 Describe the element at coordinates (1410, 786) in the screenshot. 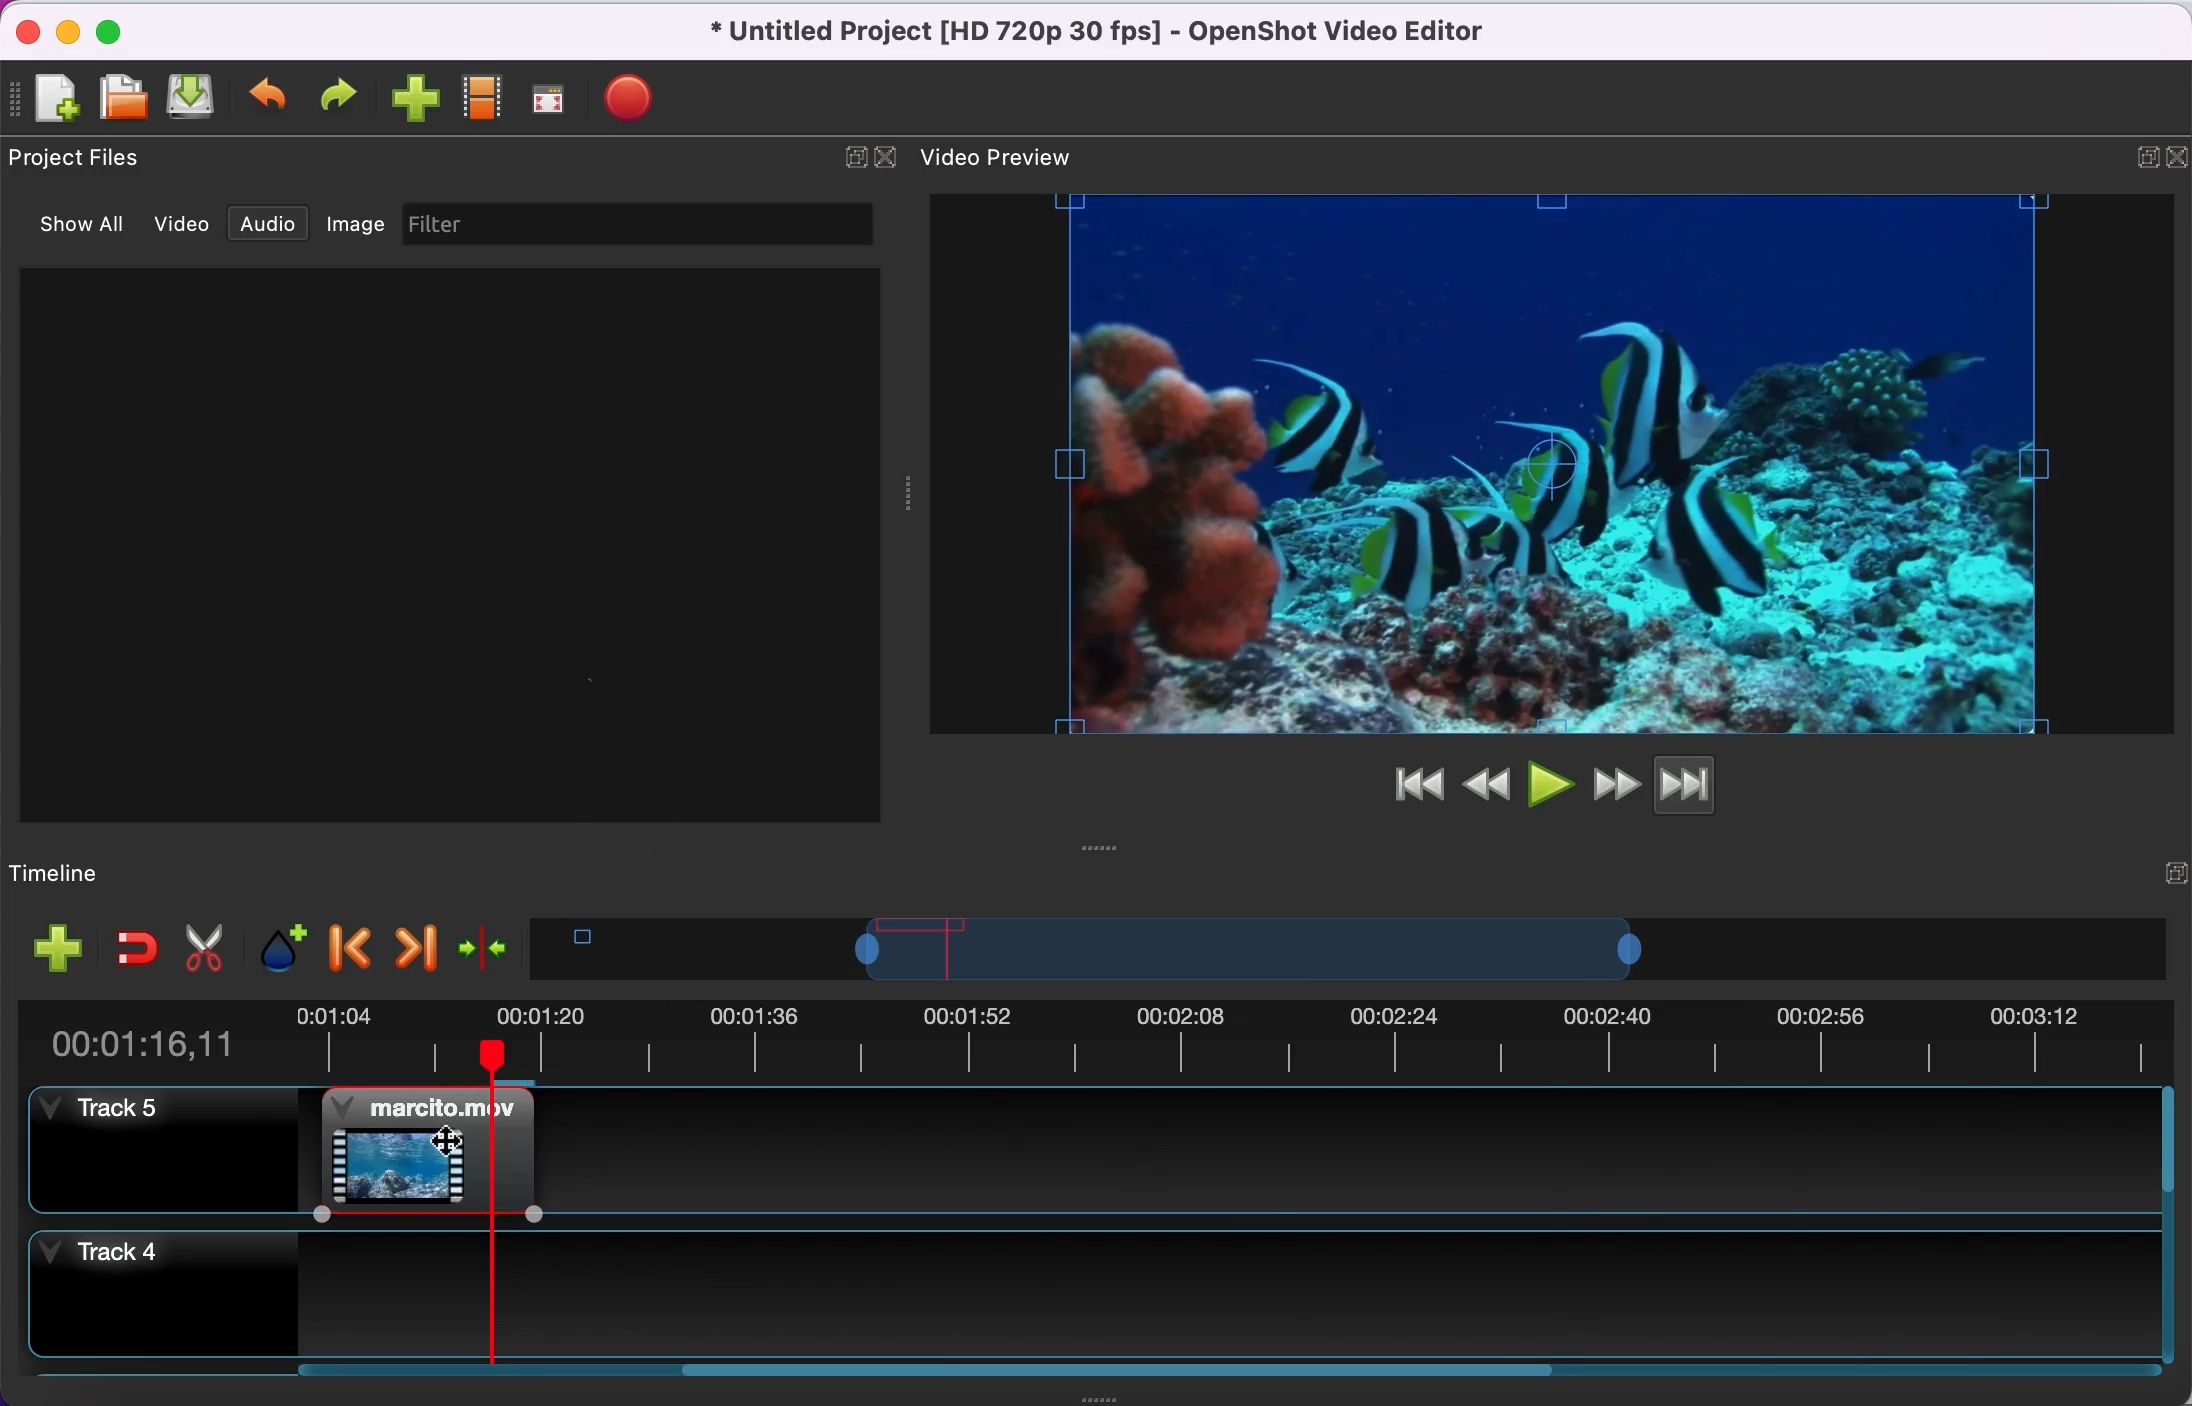

I see `jump to start` at that location.